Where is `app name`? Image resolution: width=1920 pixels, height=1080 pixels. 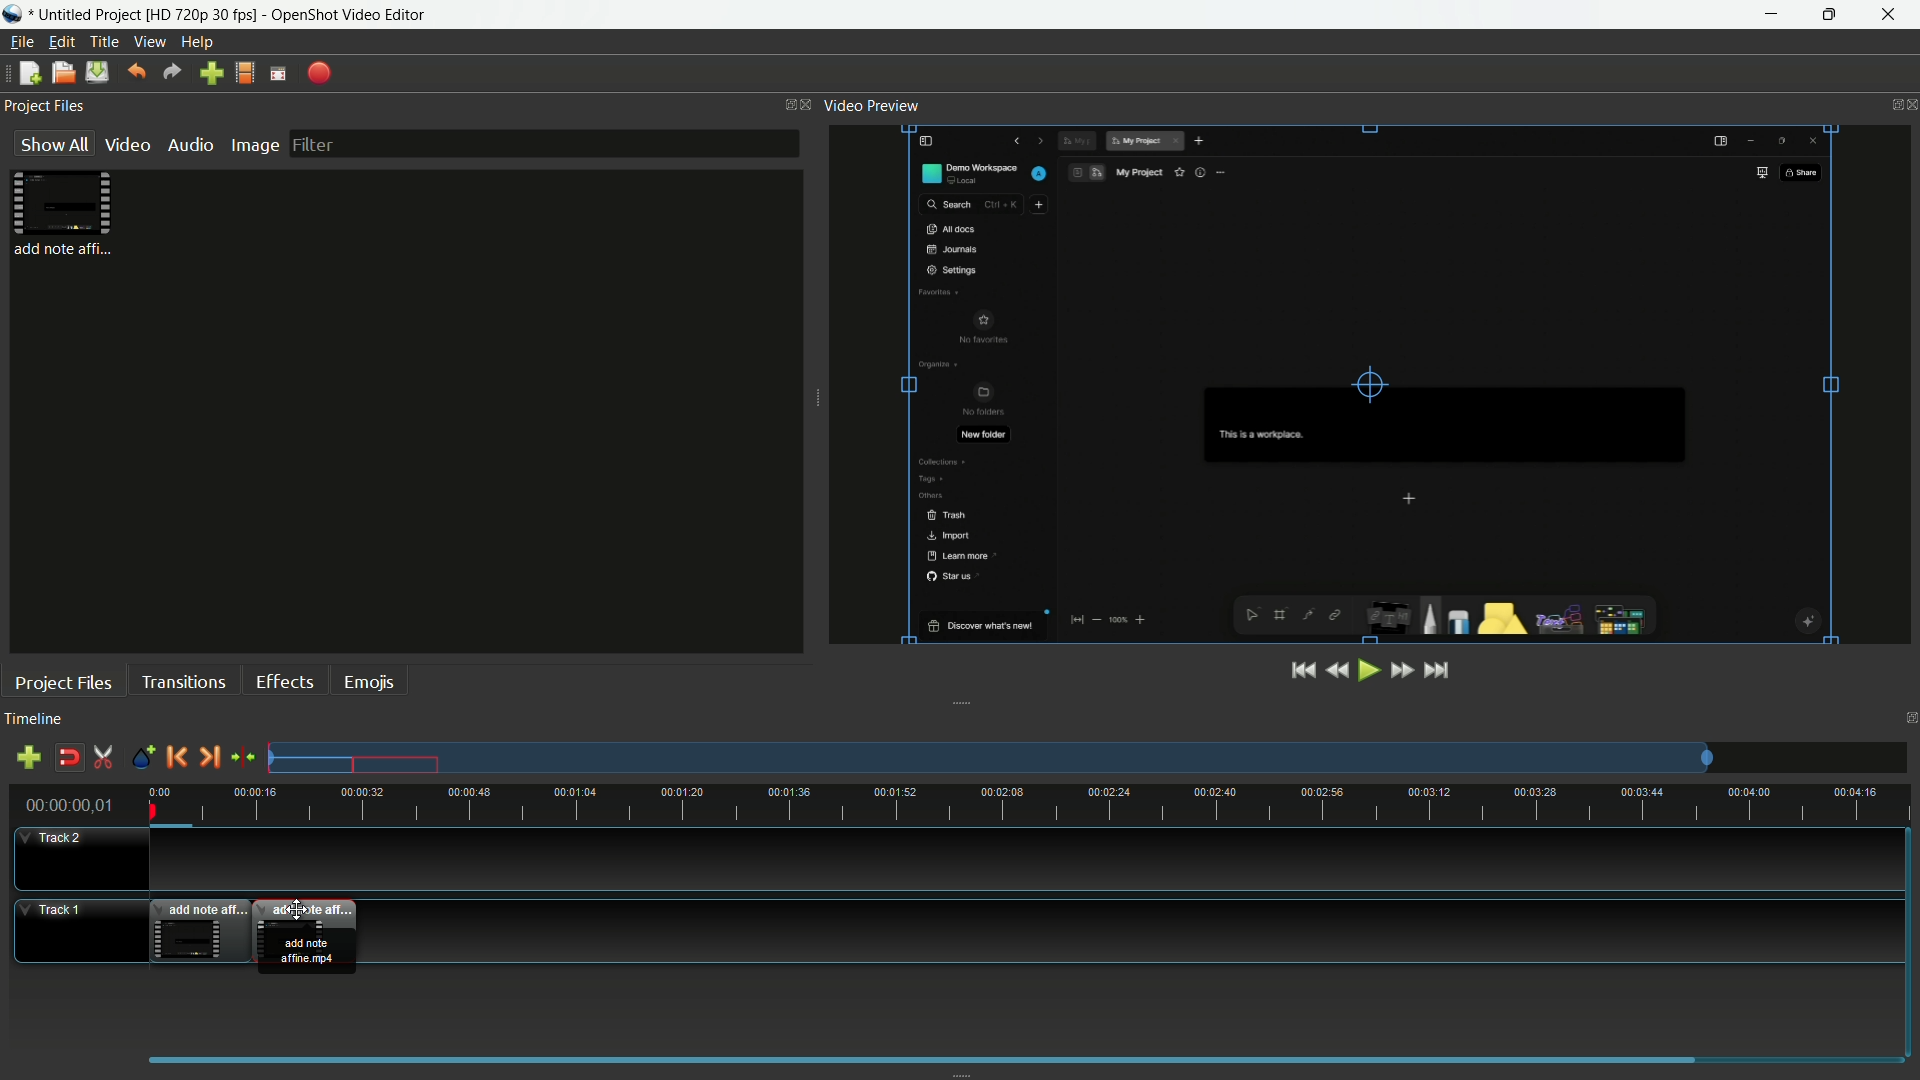 app name is located at coordinates (352, 15).